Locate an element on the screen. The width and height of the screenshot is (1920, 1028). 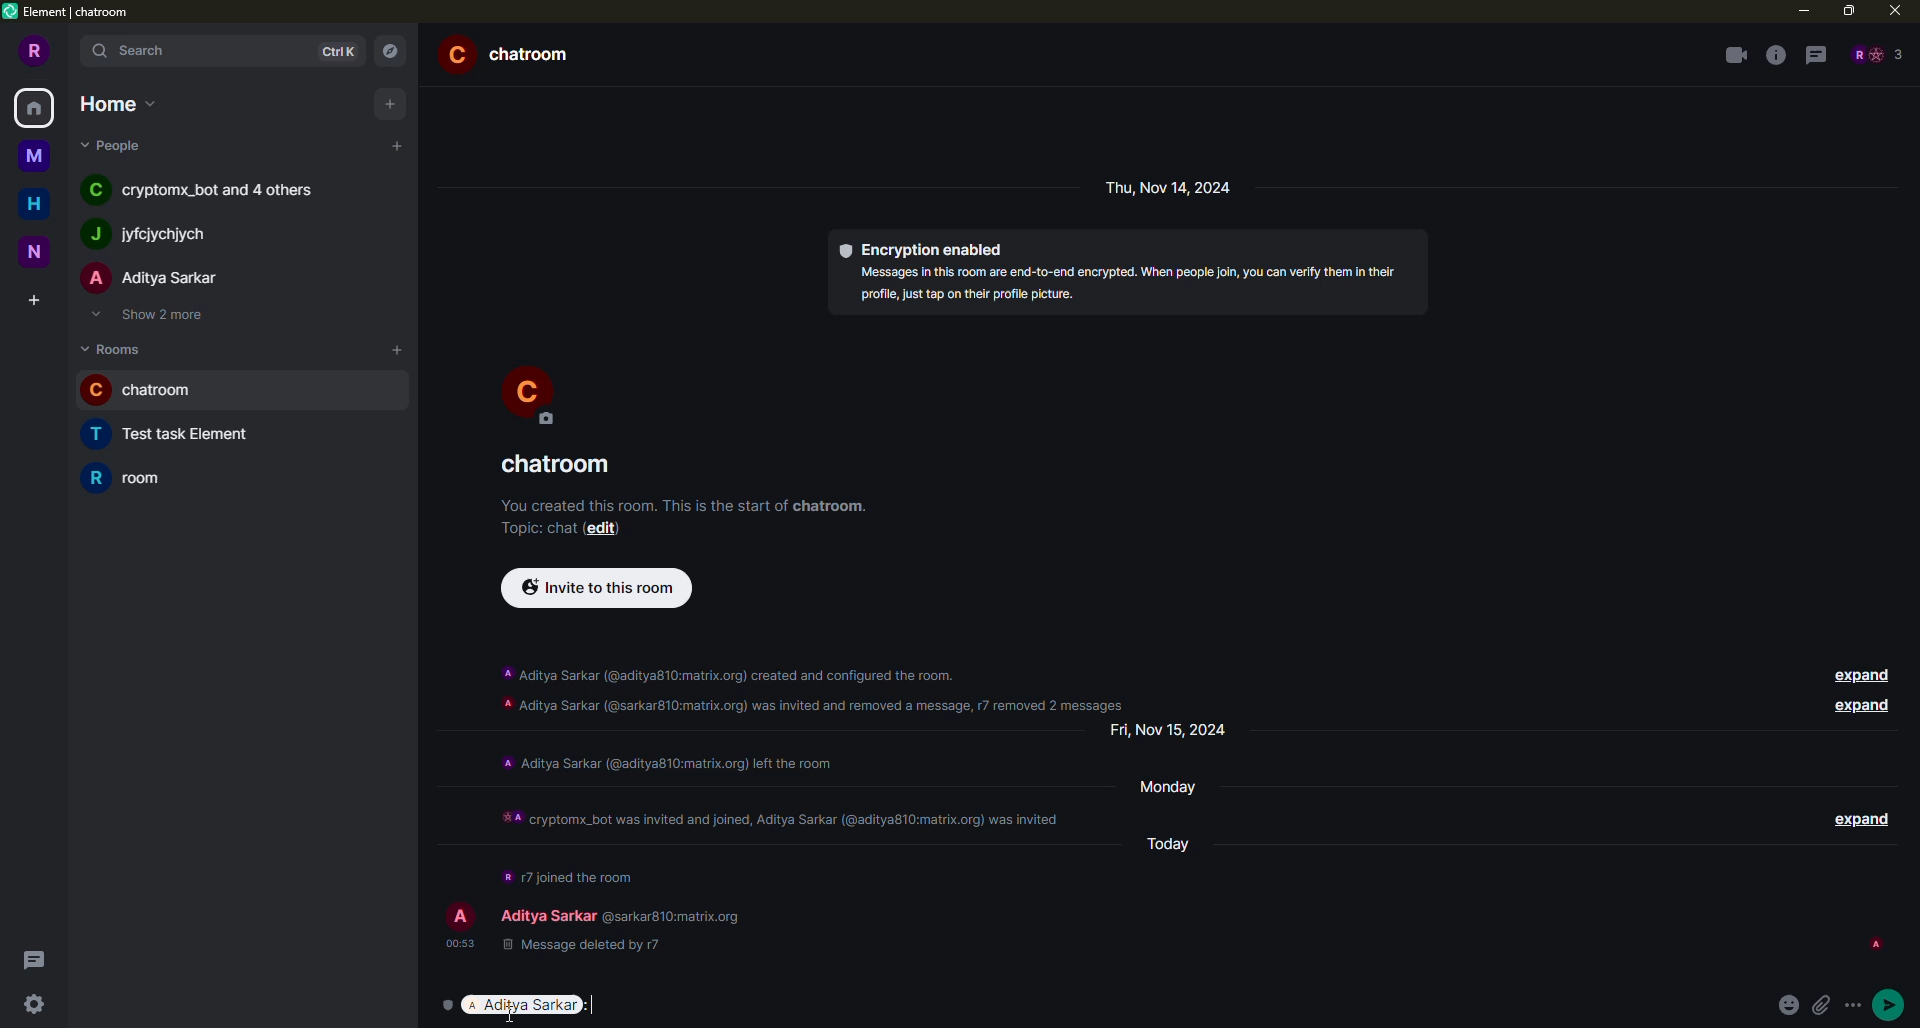
create space is located at coordinates (30, 300).